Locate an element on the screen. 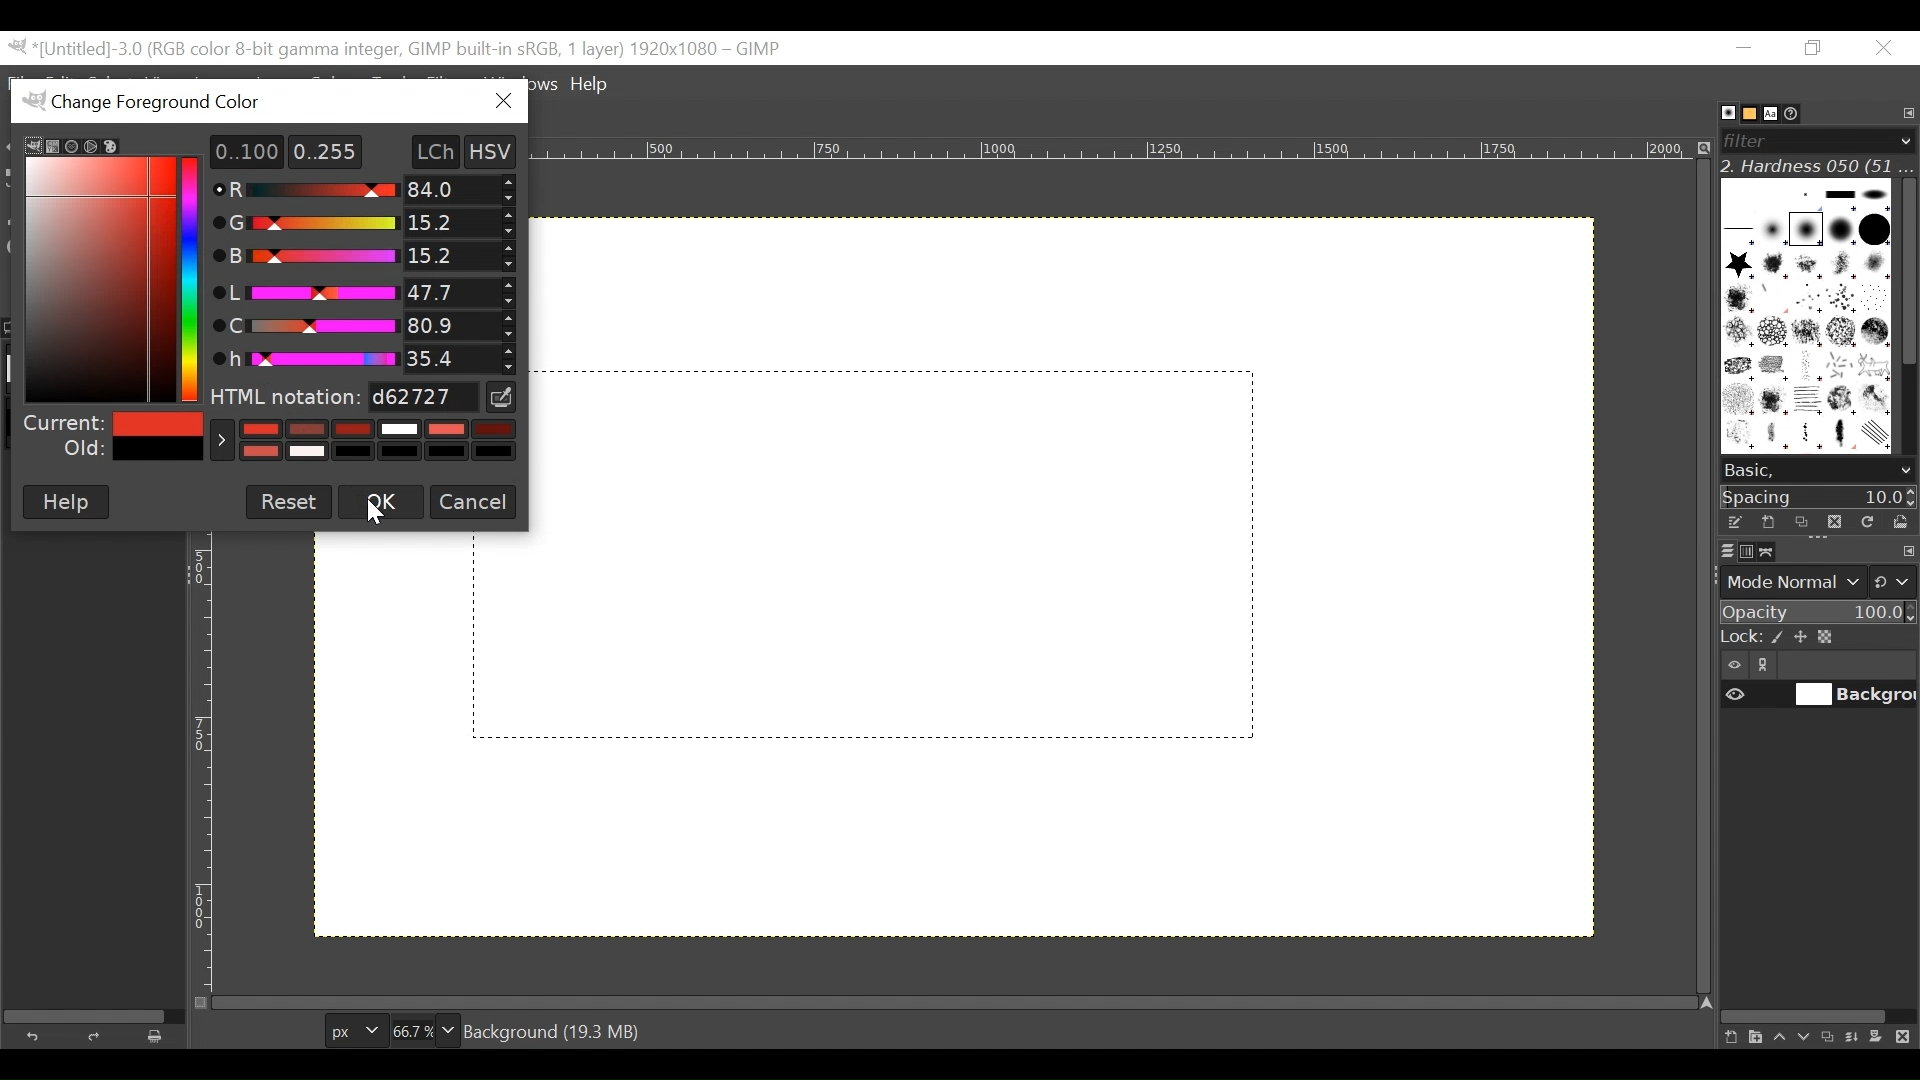 Image resolution: width=1920 pixels, height=1080 pixels. Create a new layer with last used values is located at coordinates (1728, 1038).